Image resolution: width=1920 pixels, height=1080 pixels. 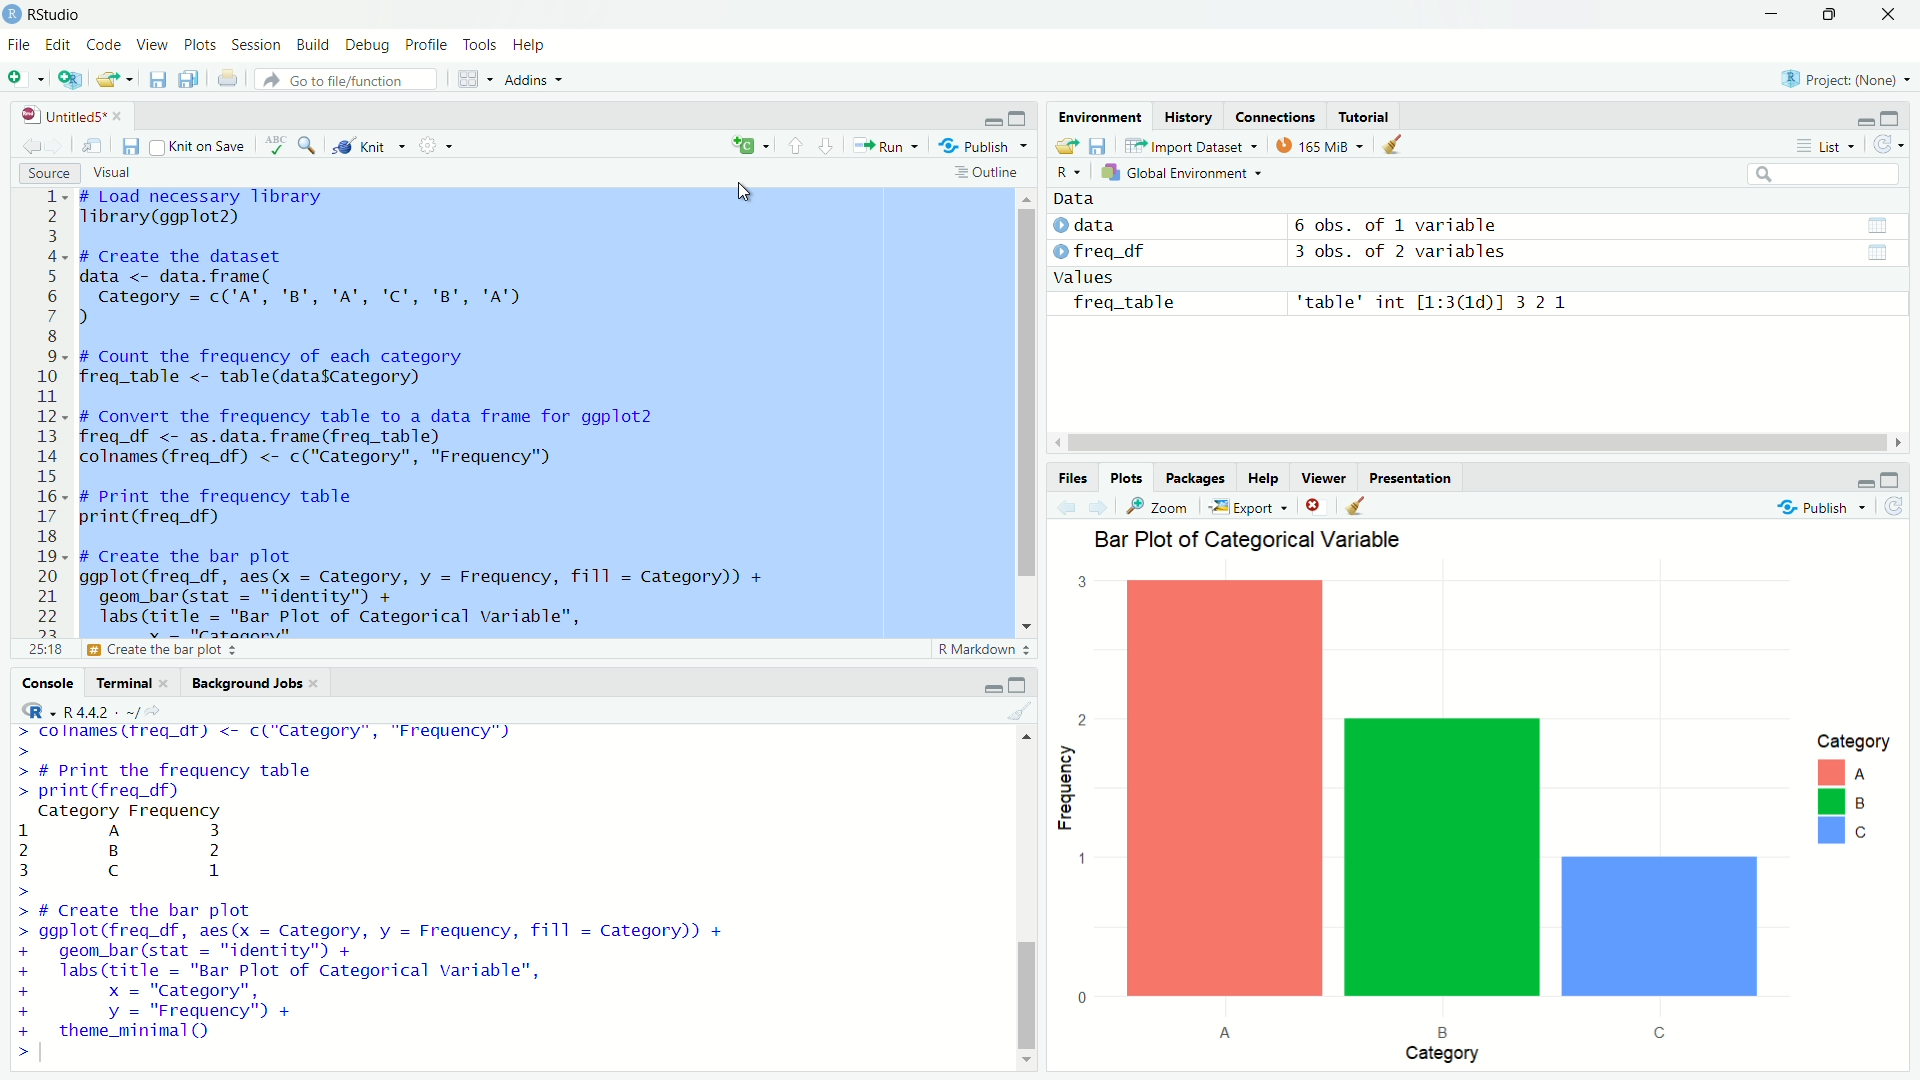 What do you see at coordinates (1889, 145) in the screenshot?
I see `refresh` at bounding box center [1889, 145].